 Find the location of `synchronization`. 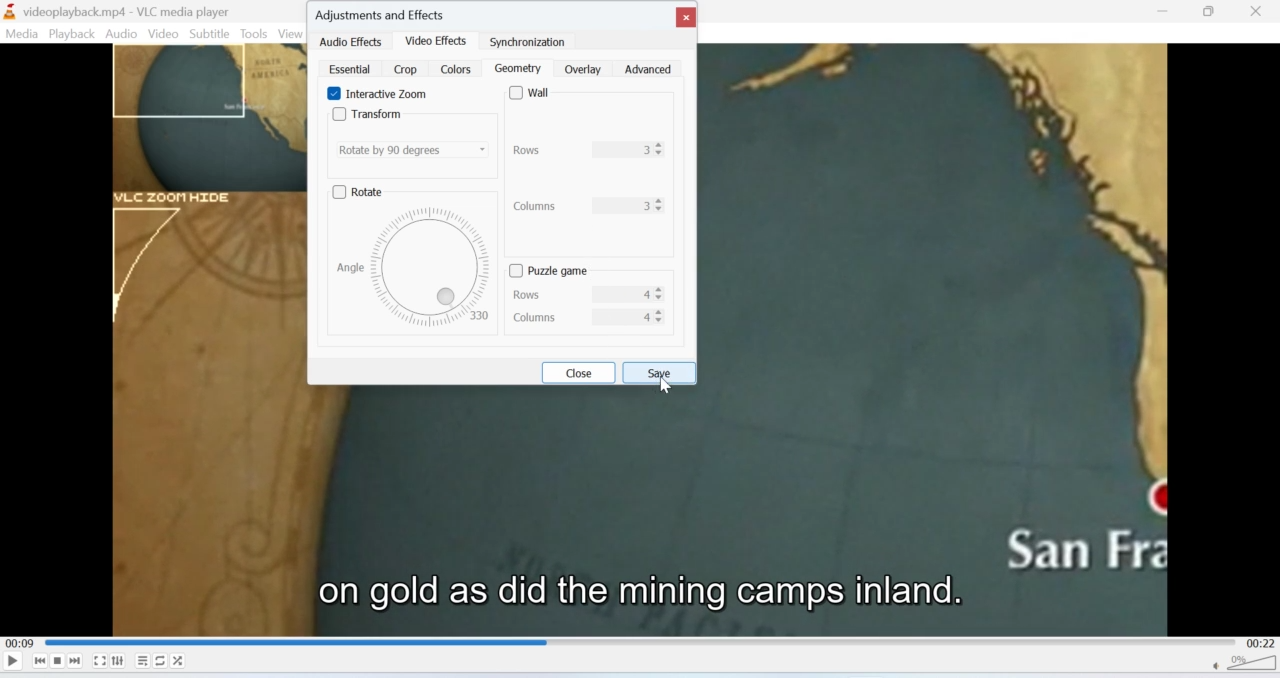

synchronization is located at coordinates (528, 42).